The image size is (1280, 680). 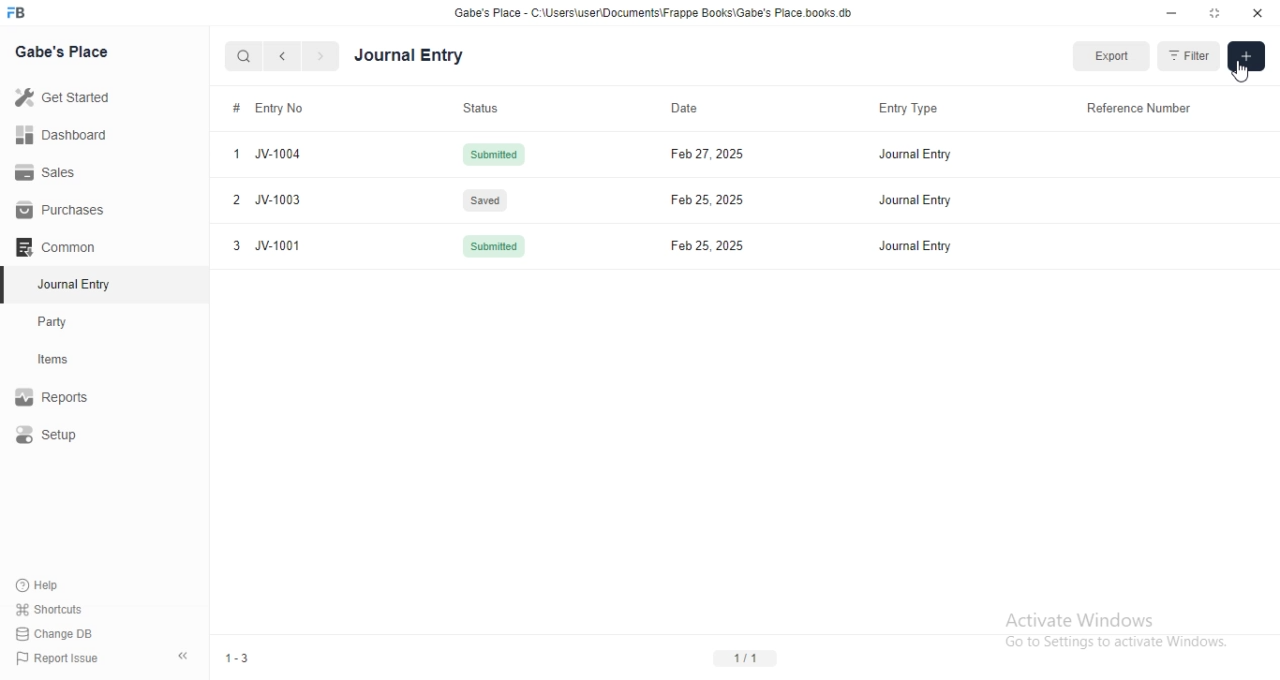 I want to click on Gabe's Place, so click(x=62, y=51).